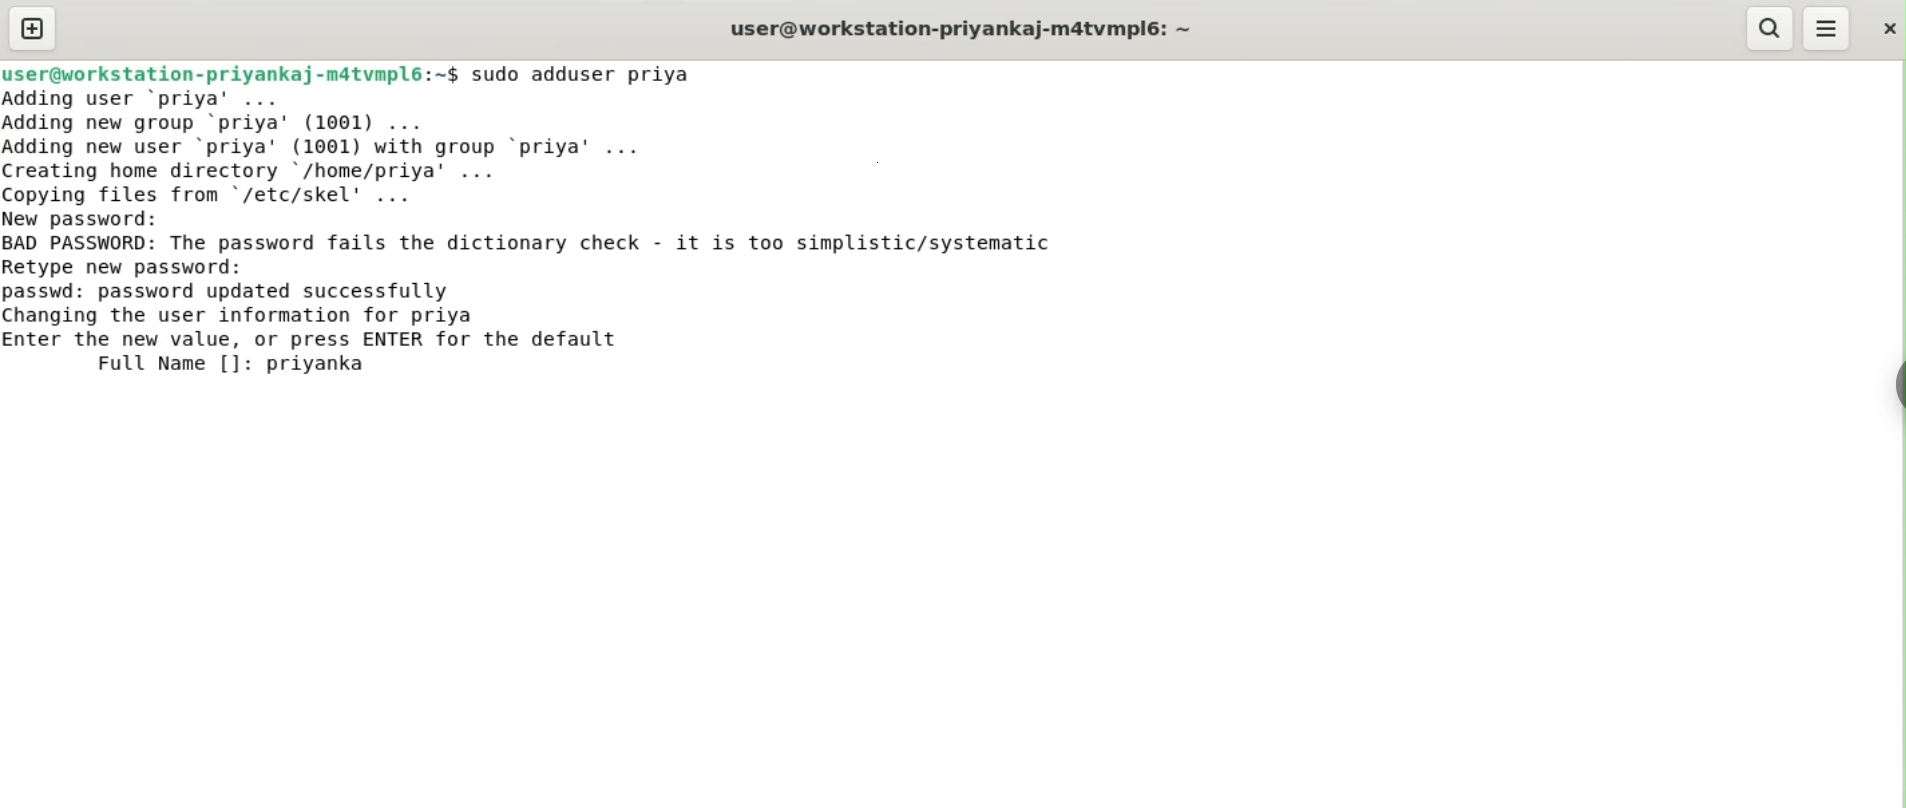 The image size is (1906, 808). I want to click on new tab, so click(32, 28).